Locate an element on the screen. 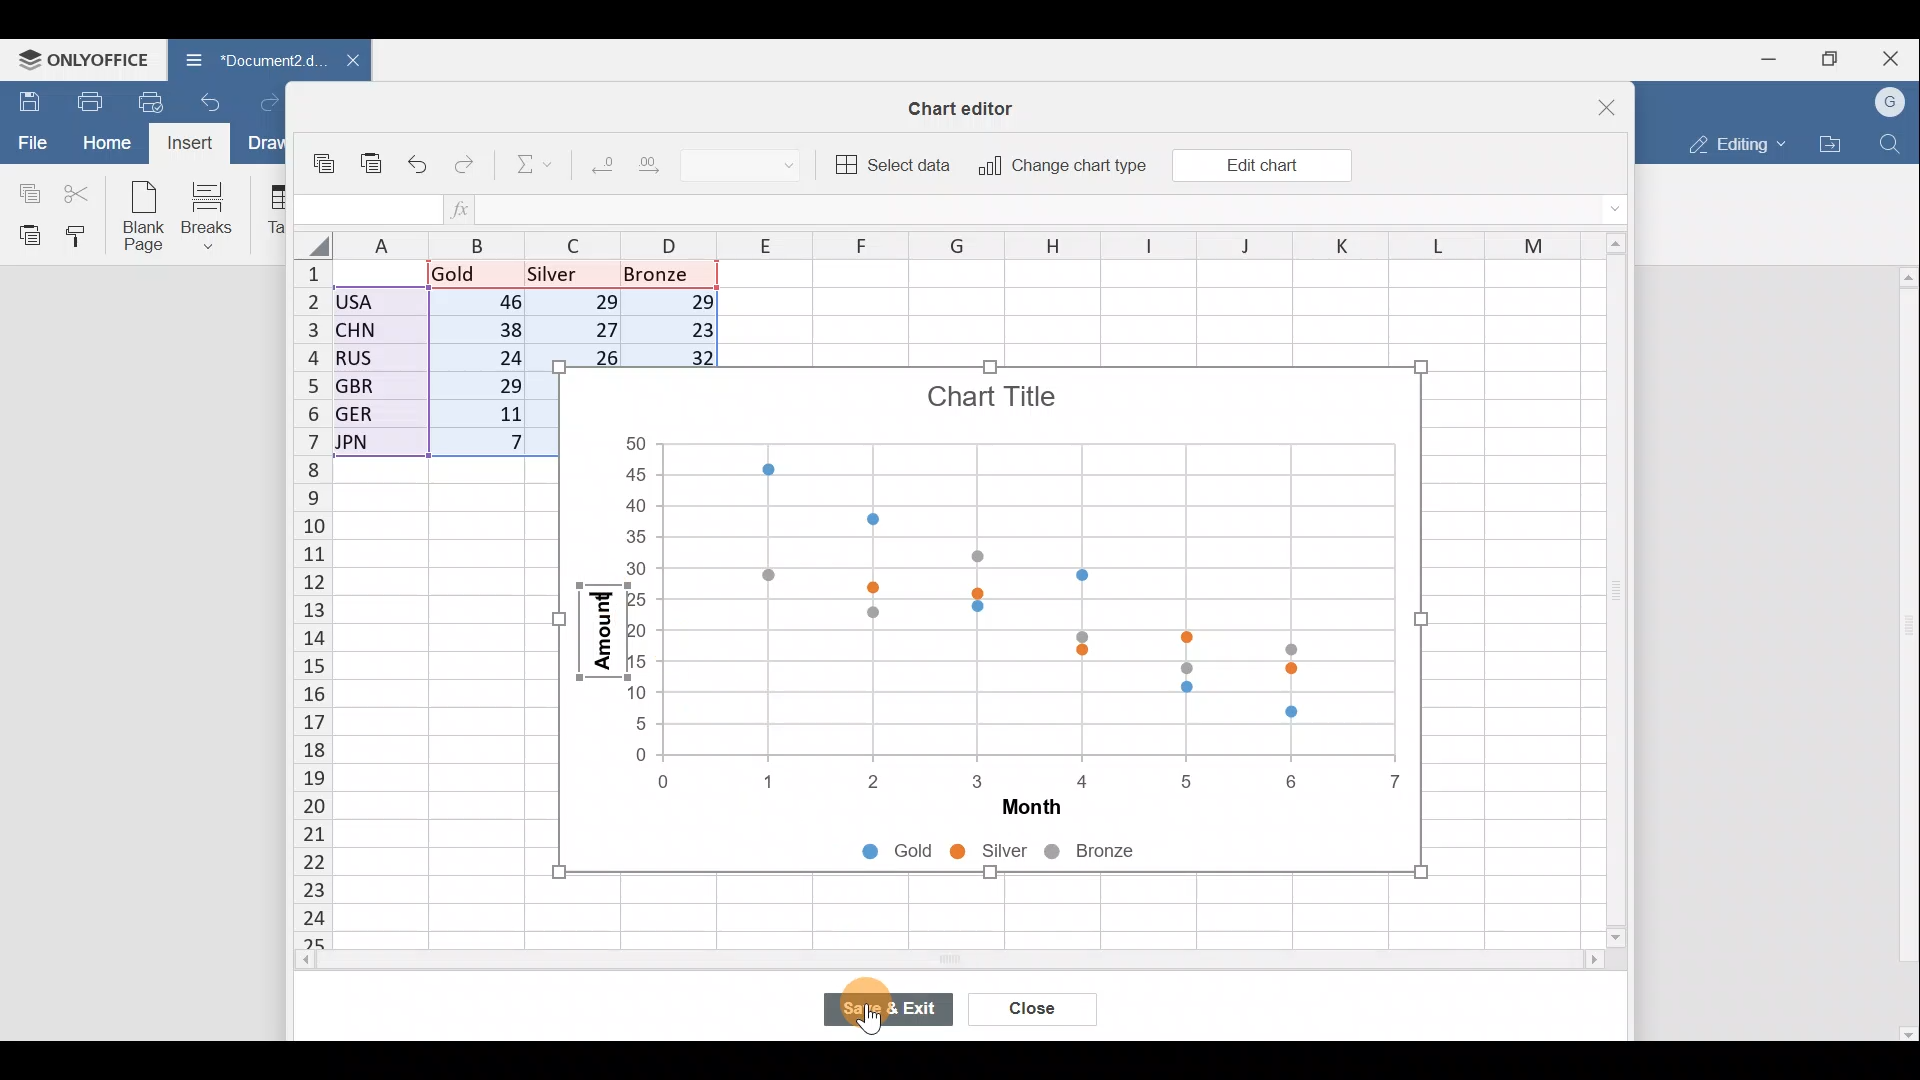 The height and width of the screenshot is (1080, 1920). Increase decimal is located at coordinates (664, 170).